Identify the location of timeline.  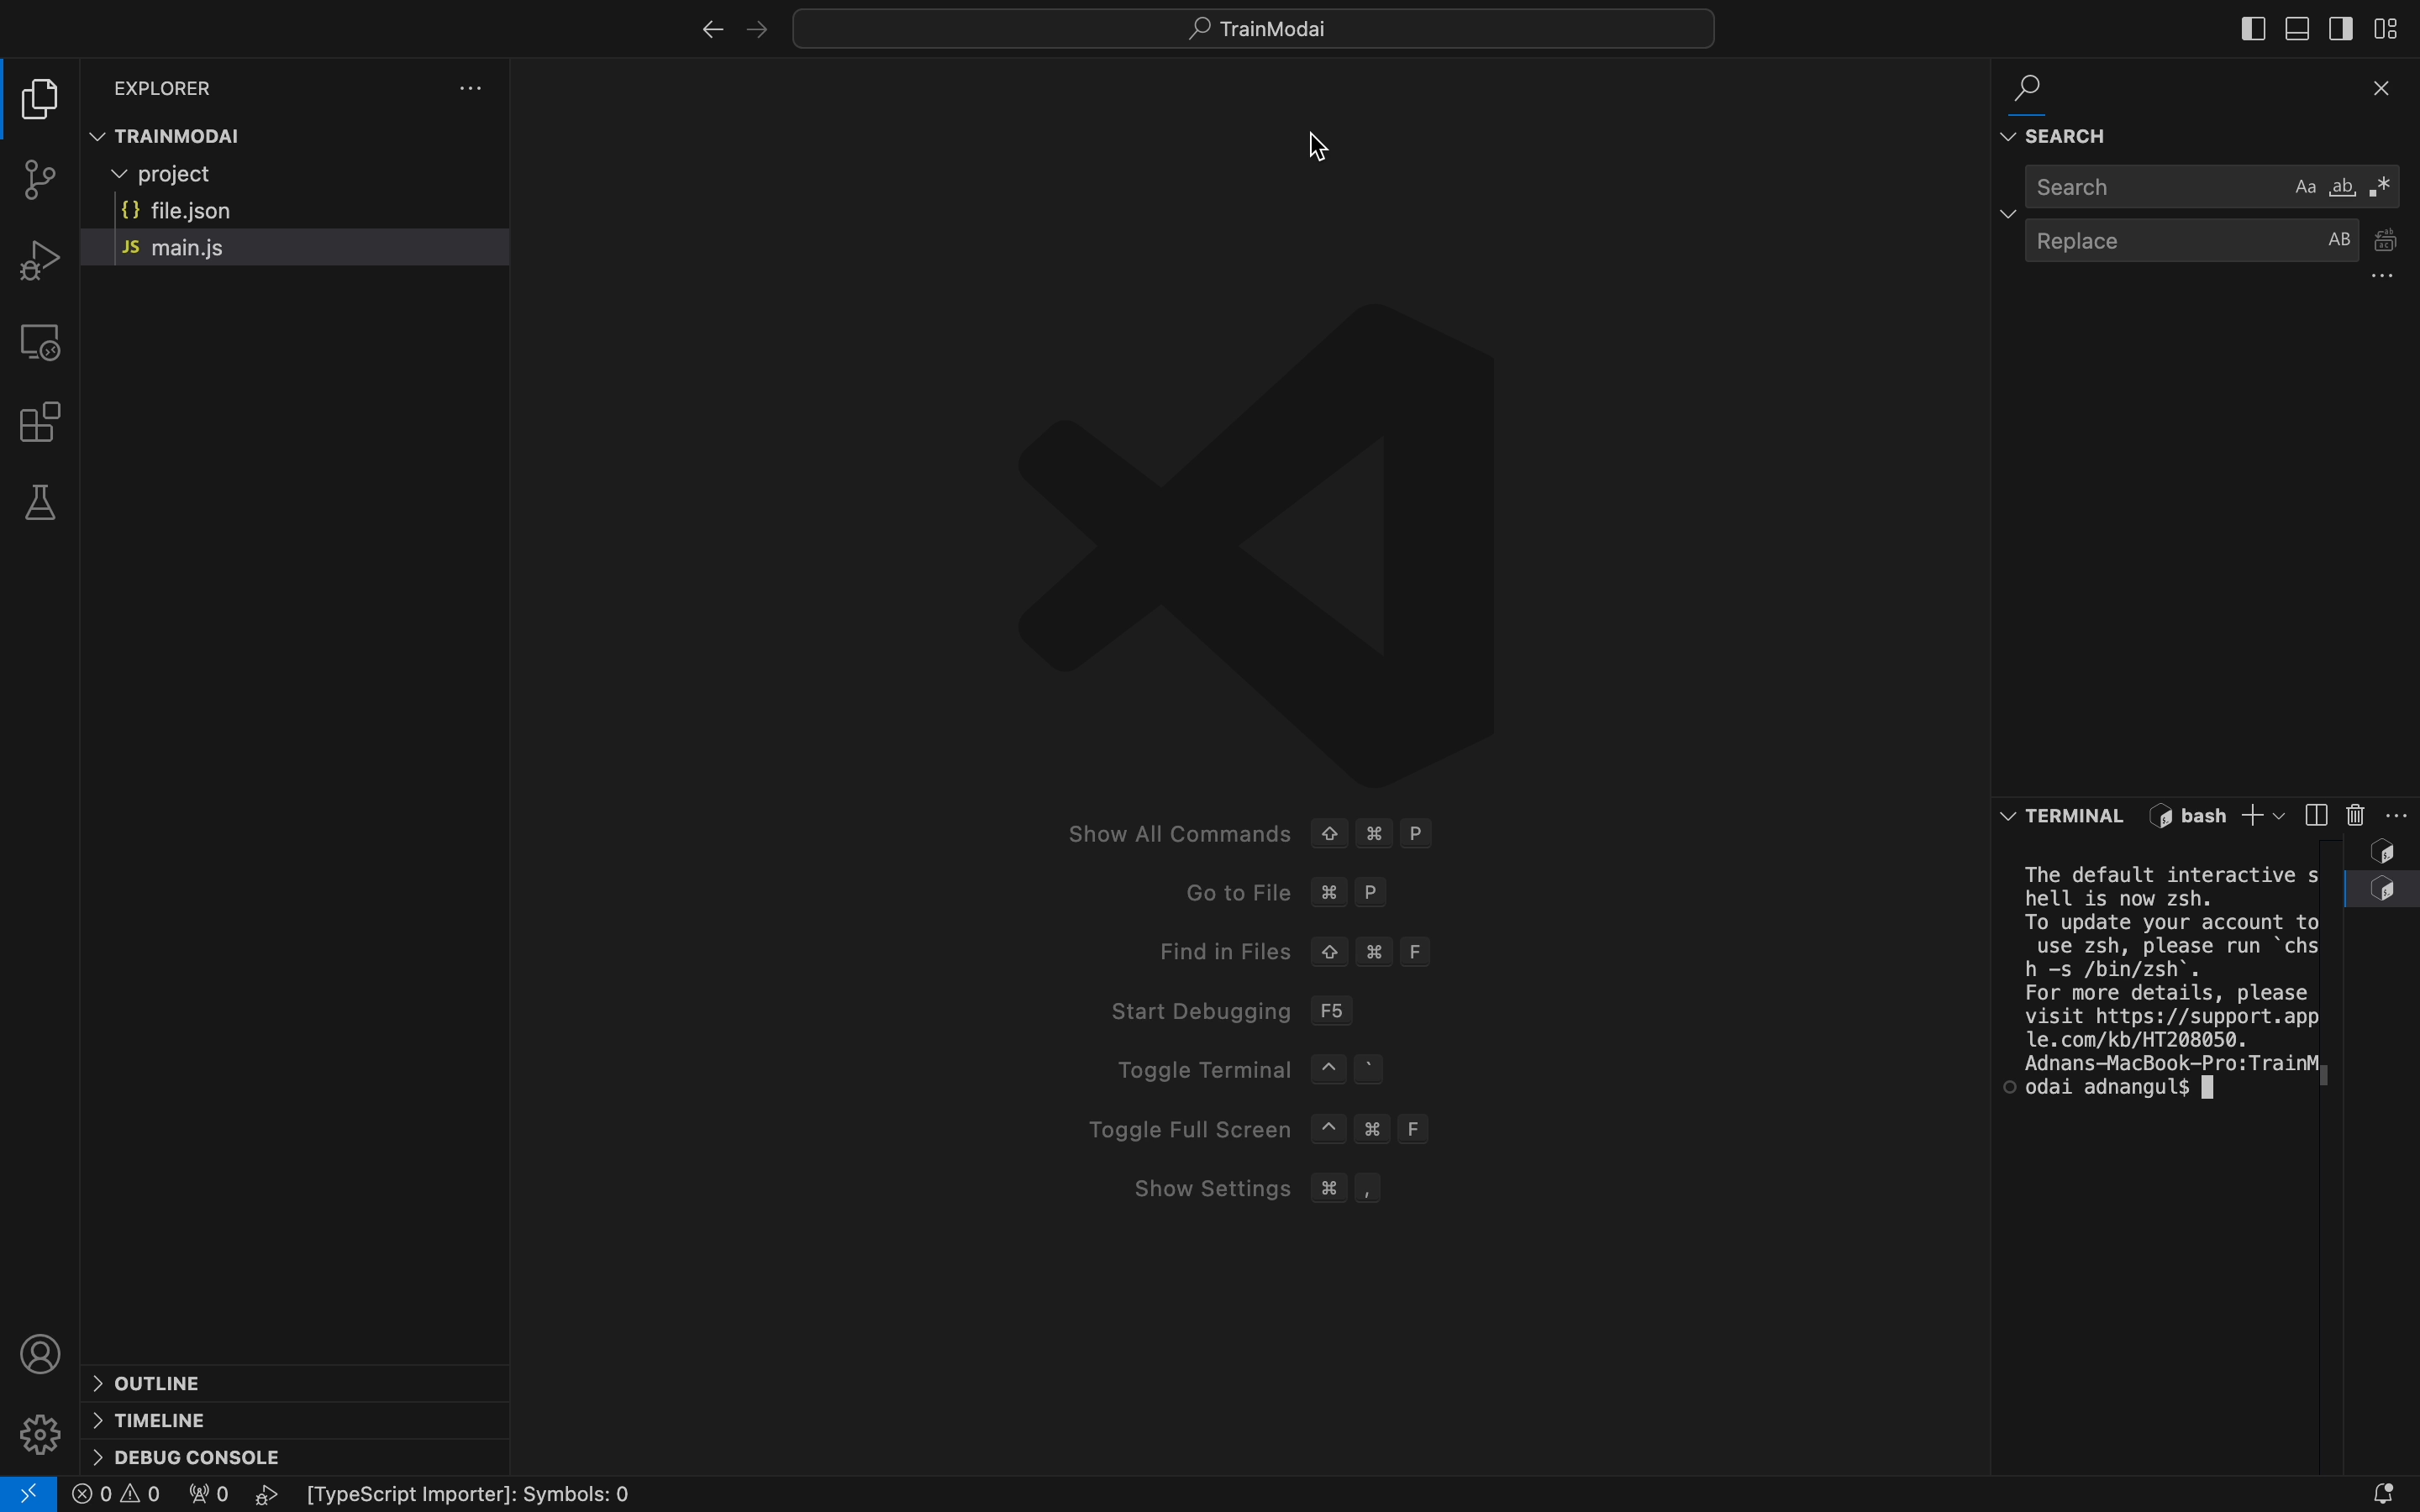
(154, 1417).